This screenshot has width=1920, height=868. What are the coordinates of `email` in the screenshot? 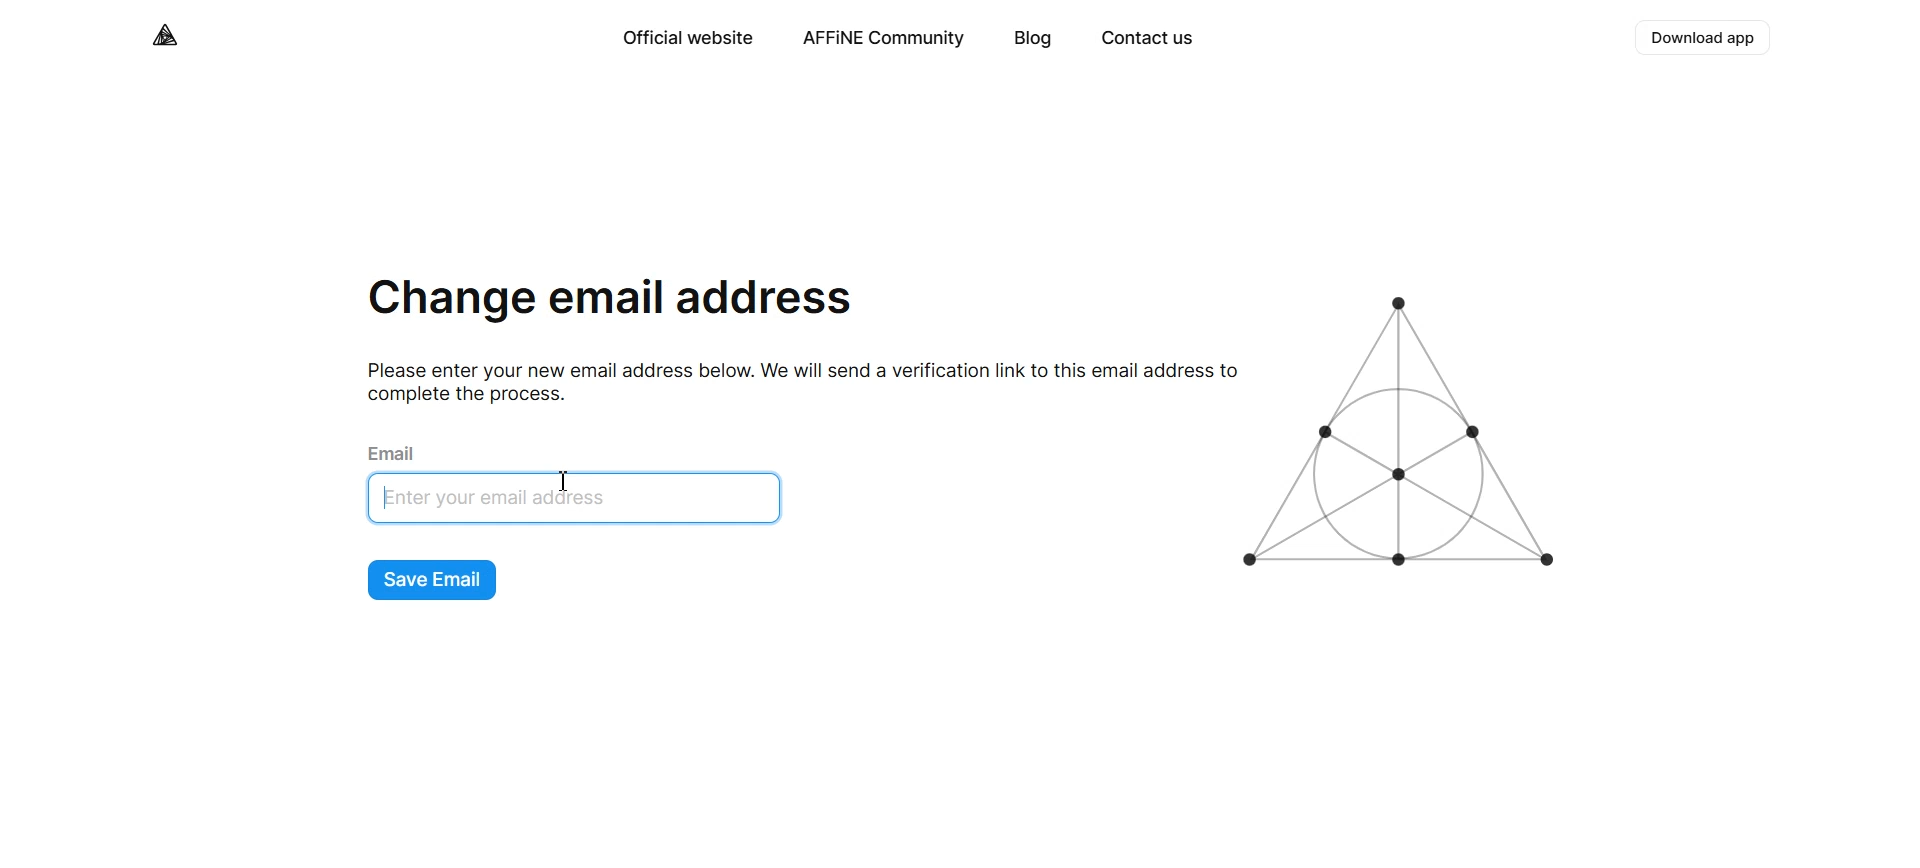 It's located at (396, 451).